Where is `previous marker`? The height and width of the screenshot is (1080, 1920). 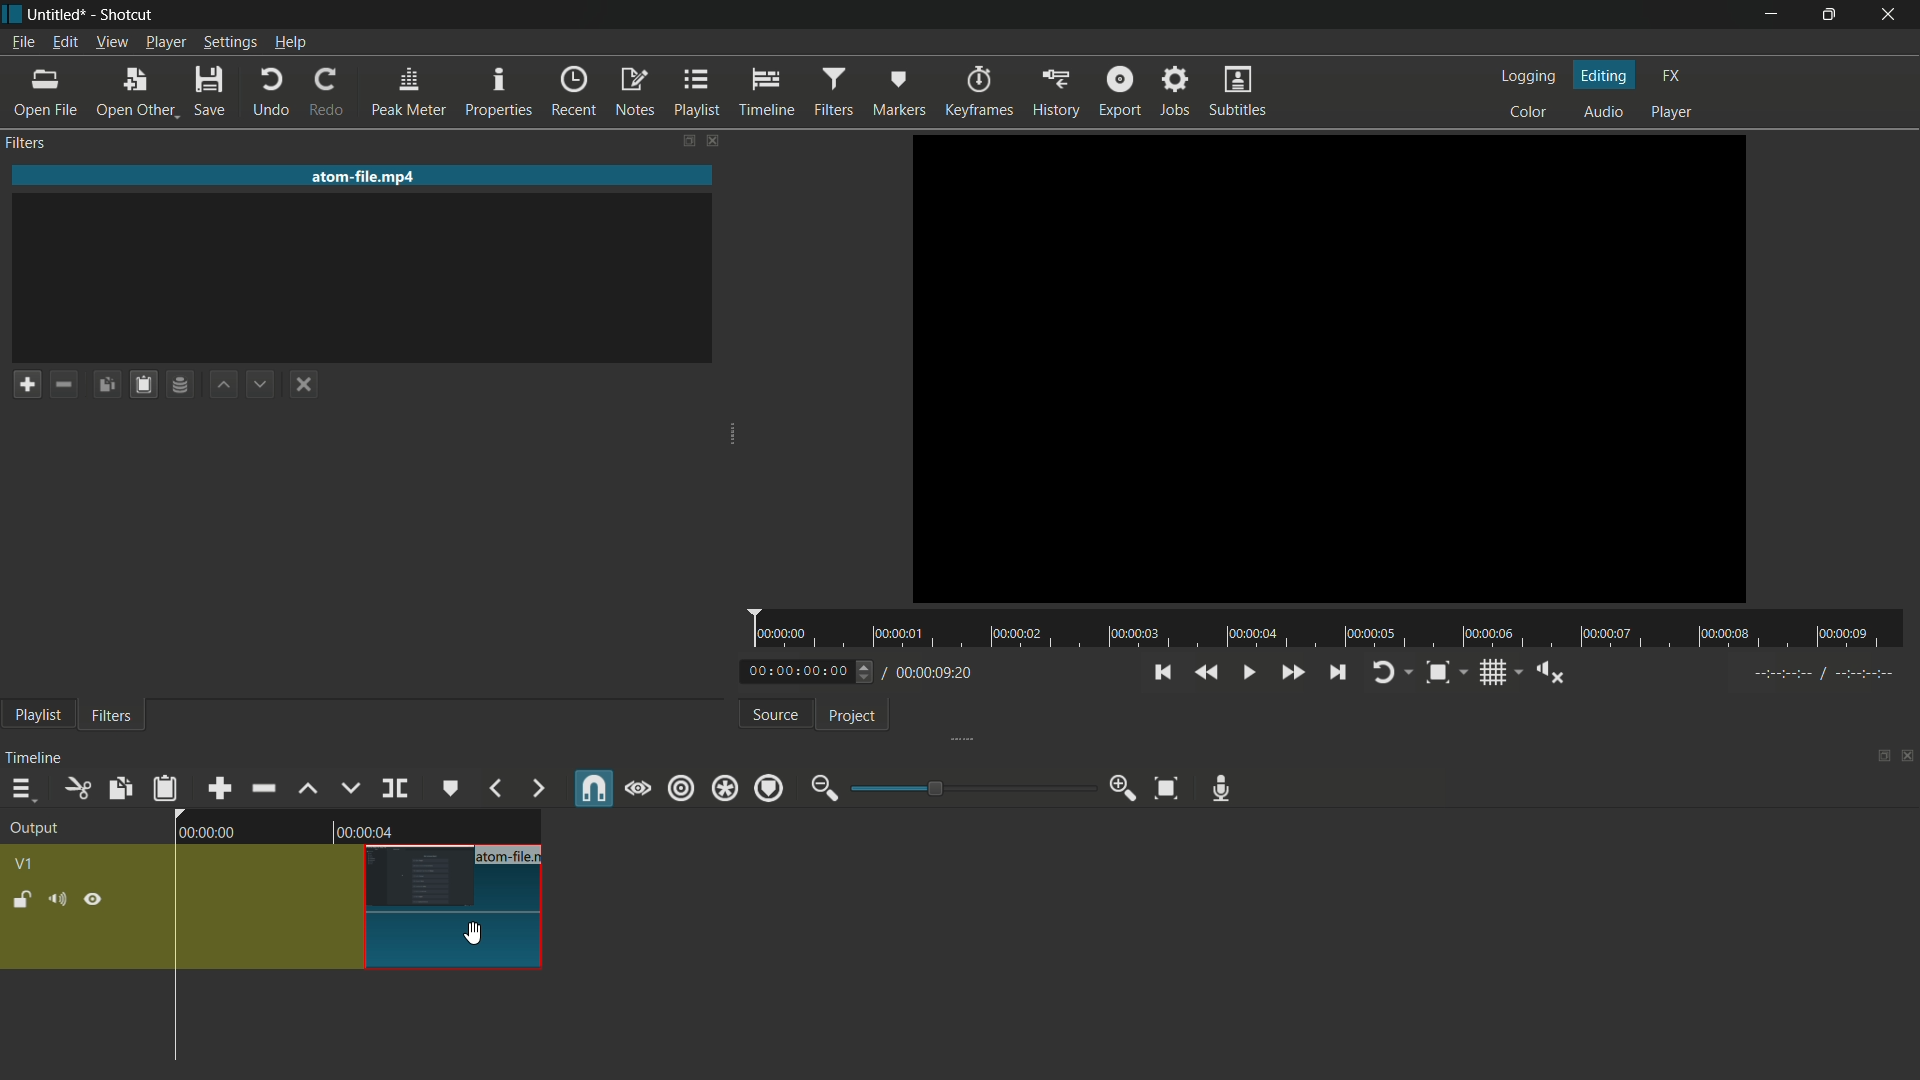
previous marker is located at coordinates (495, 788).